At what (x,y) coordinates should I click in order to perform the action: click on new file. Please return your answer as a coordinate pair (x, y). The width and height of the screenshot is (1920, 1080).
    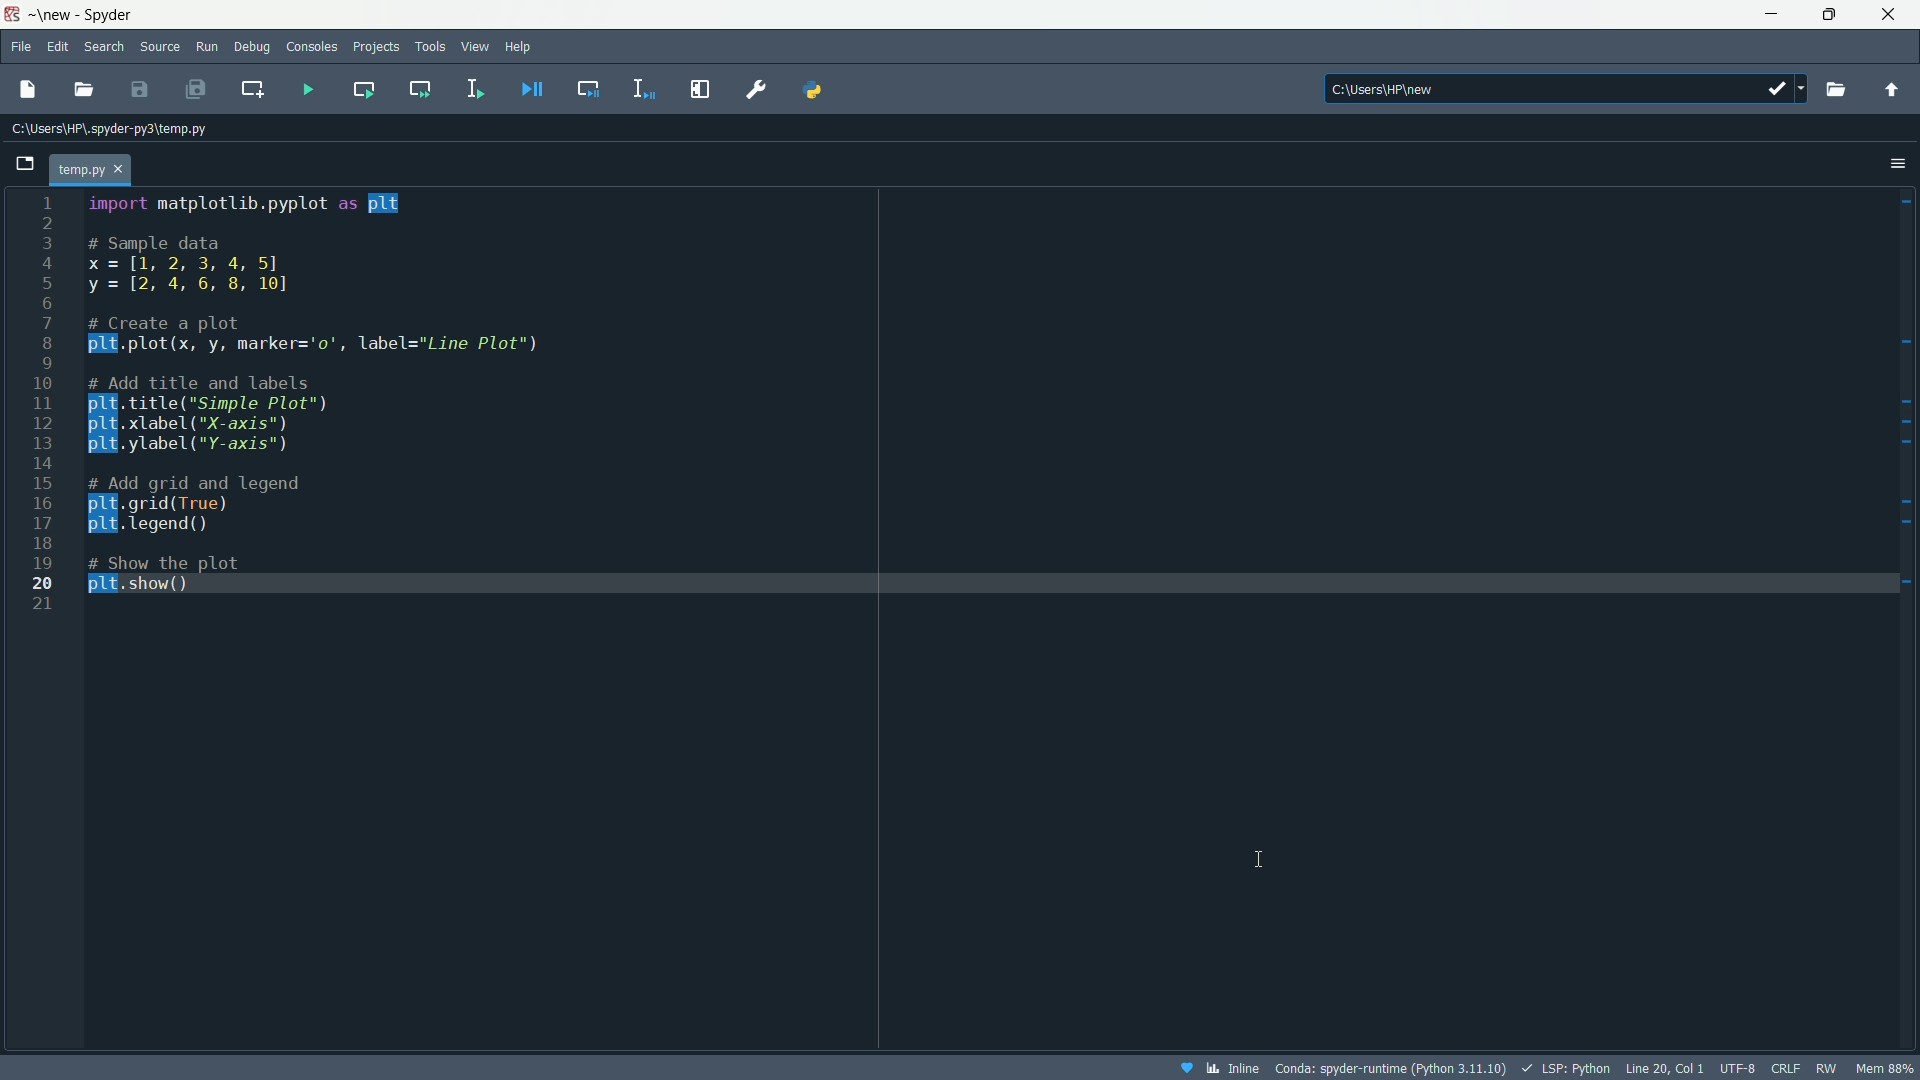
    Looking at the image, I should click on (27, 88).